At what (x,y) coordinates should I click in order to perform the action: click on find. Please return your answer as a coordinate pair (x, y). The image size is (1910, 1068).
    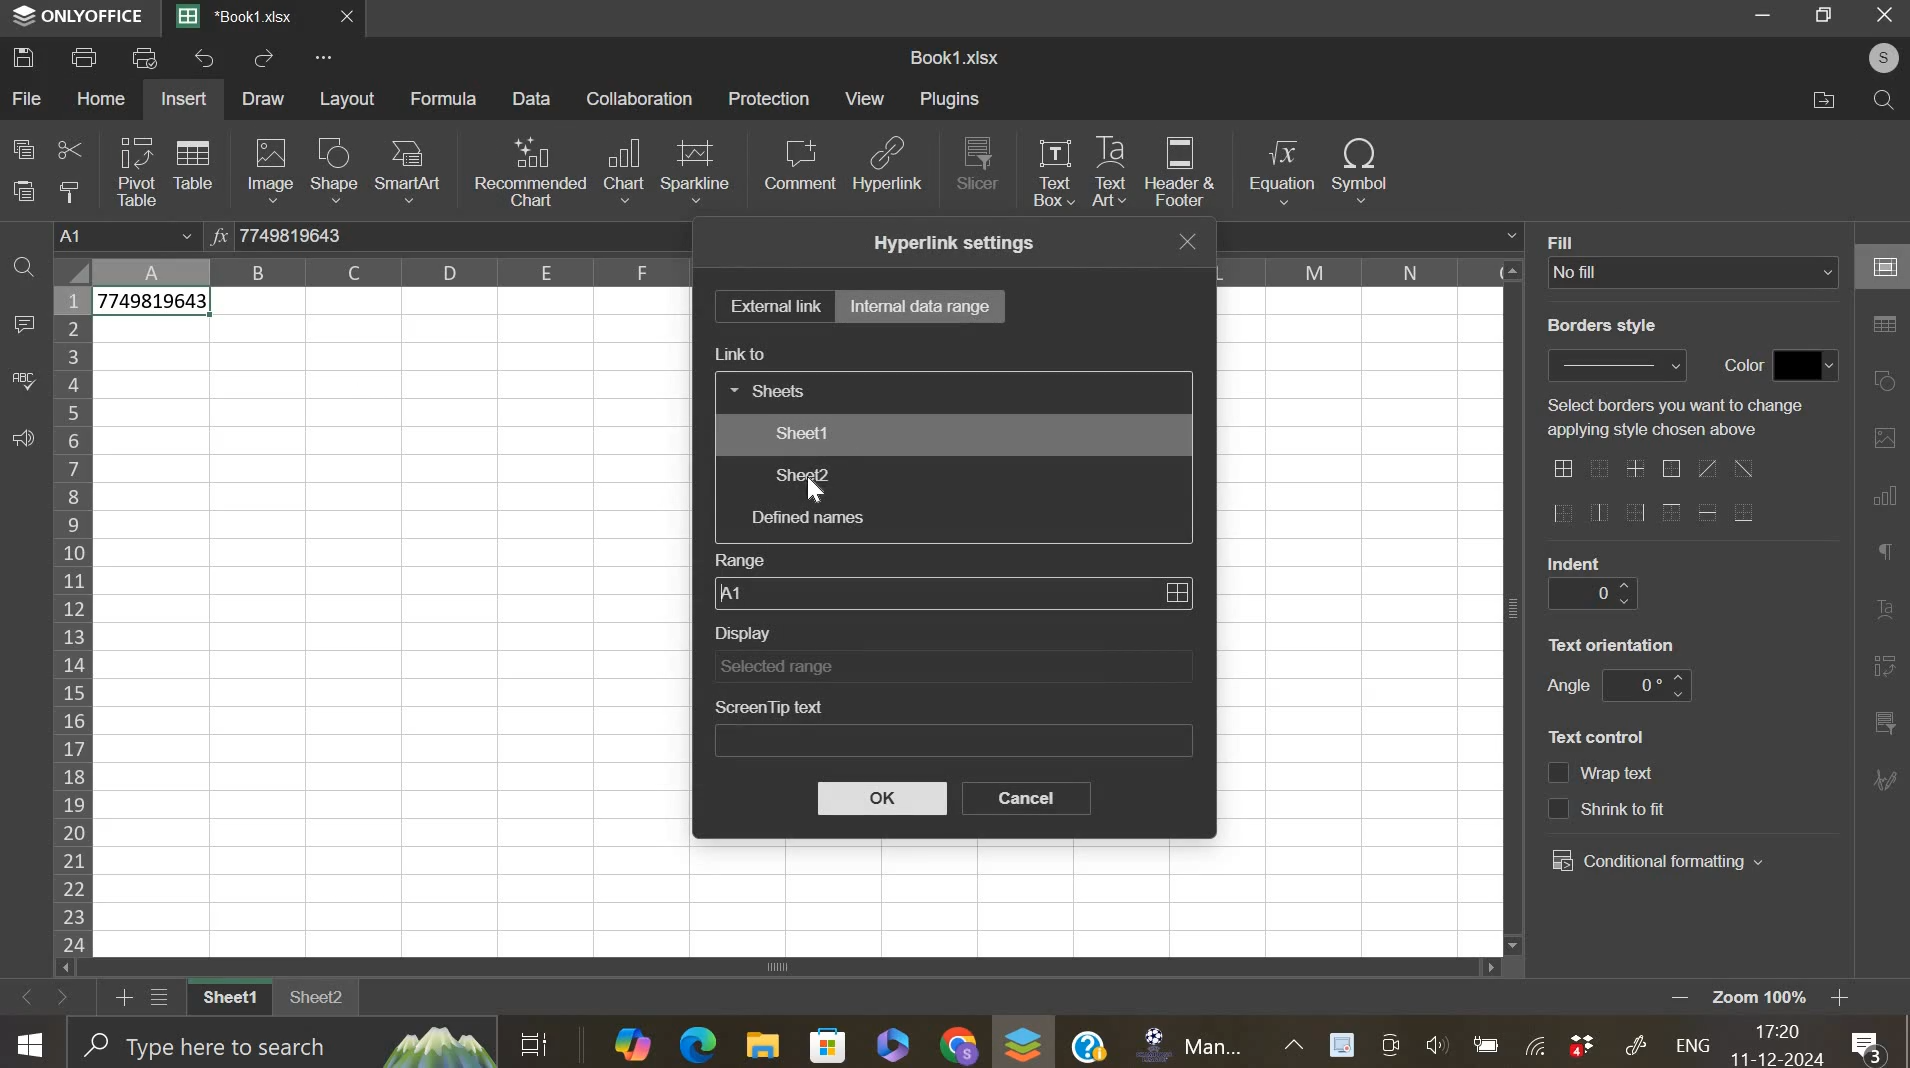
    Looking at the image, I should click on (23, 270).